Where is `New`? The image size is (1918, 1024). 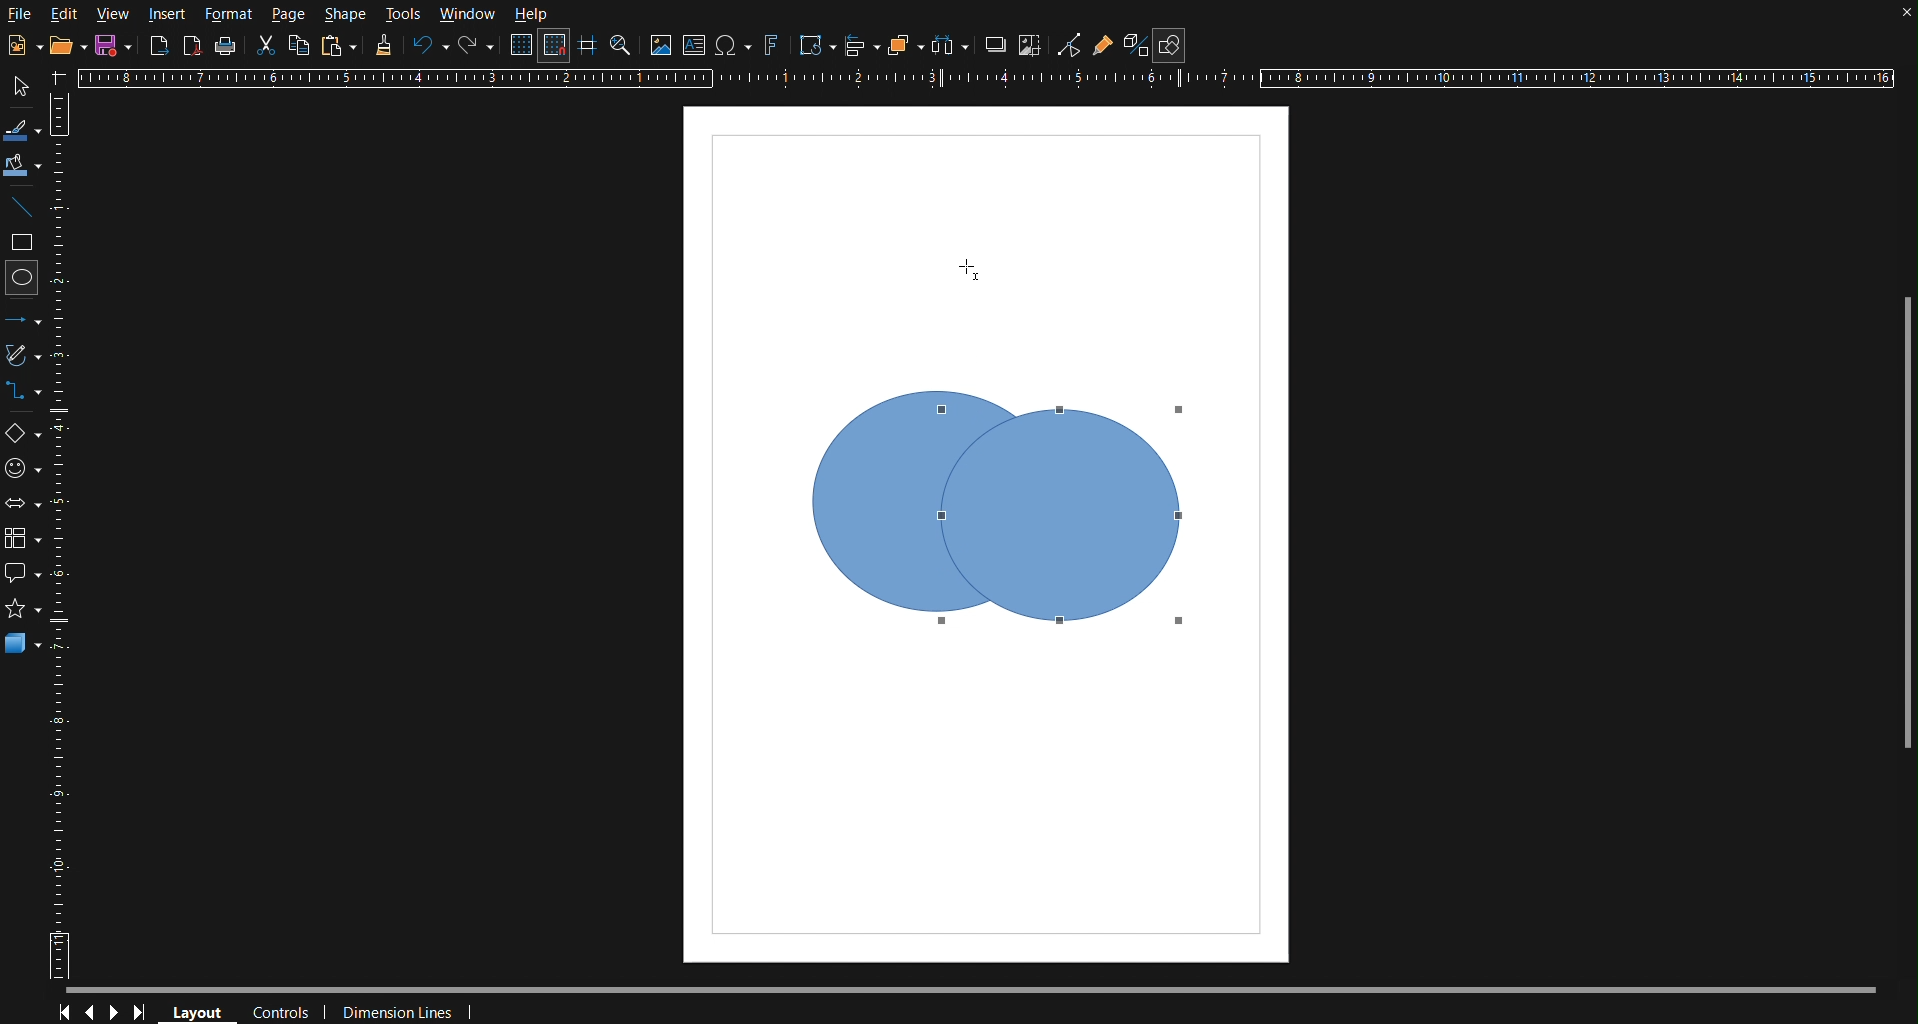
New is located at coordinates (19, 42).